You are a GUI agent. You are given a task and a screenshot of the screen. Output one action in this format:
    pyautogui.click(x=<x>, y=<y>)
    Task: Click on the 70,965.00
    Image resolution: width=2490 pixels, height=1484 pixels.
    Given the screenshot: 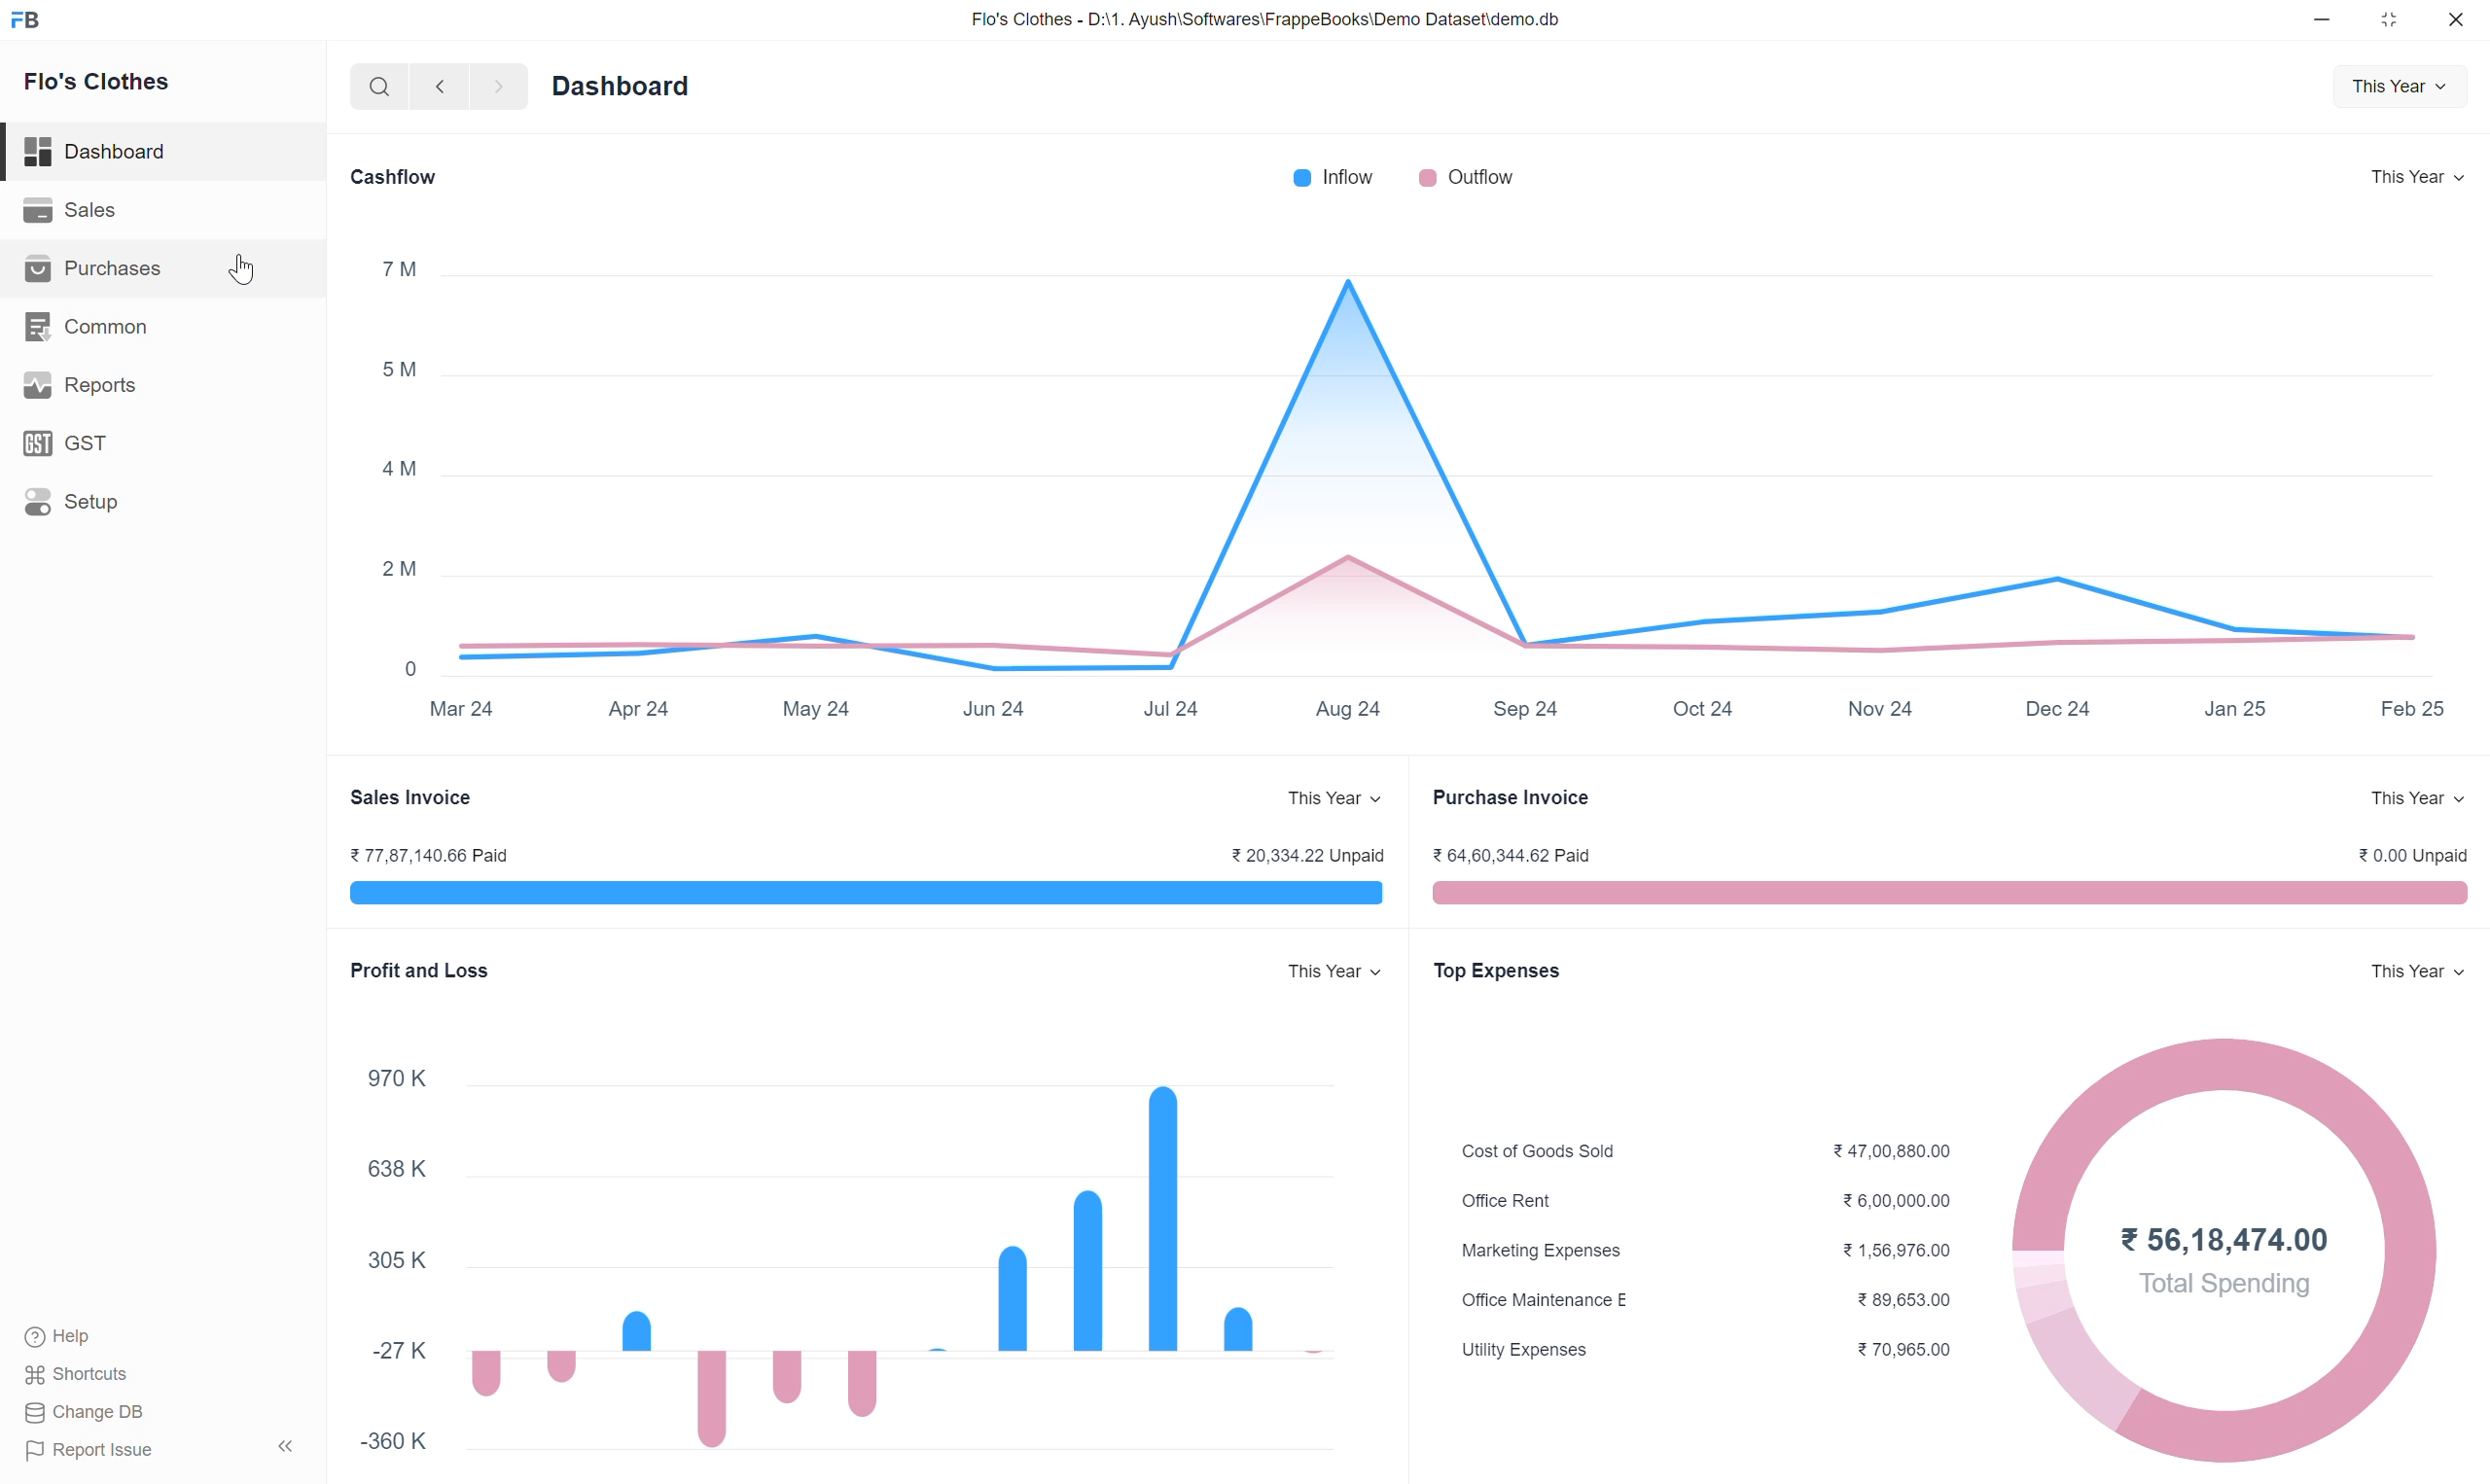 What is the action you would take?
    pyautogui.click(x=1903, y=1348)
    